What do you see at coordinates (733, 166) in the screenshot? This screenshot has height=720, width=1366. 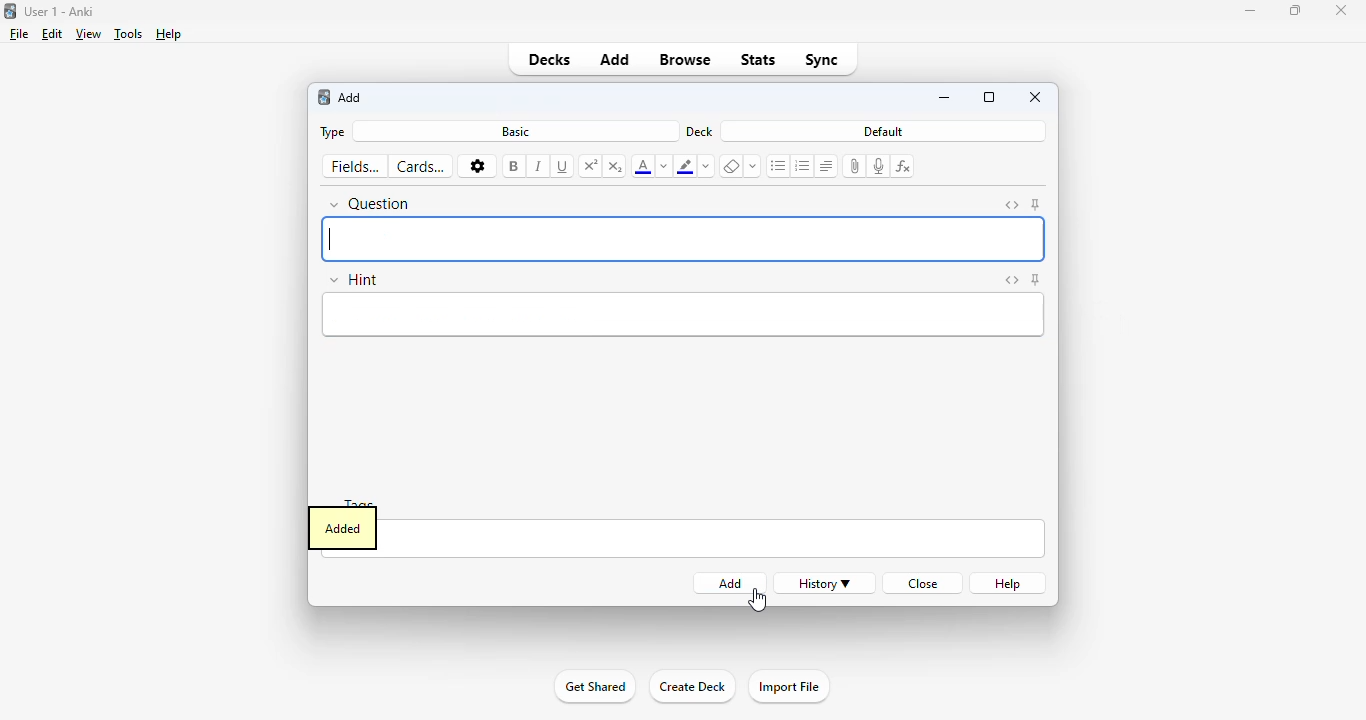 I see `remove formatting` at bounding box center [733, 166].